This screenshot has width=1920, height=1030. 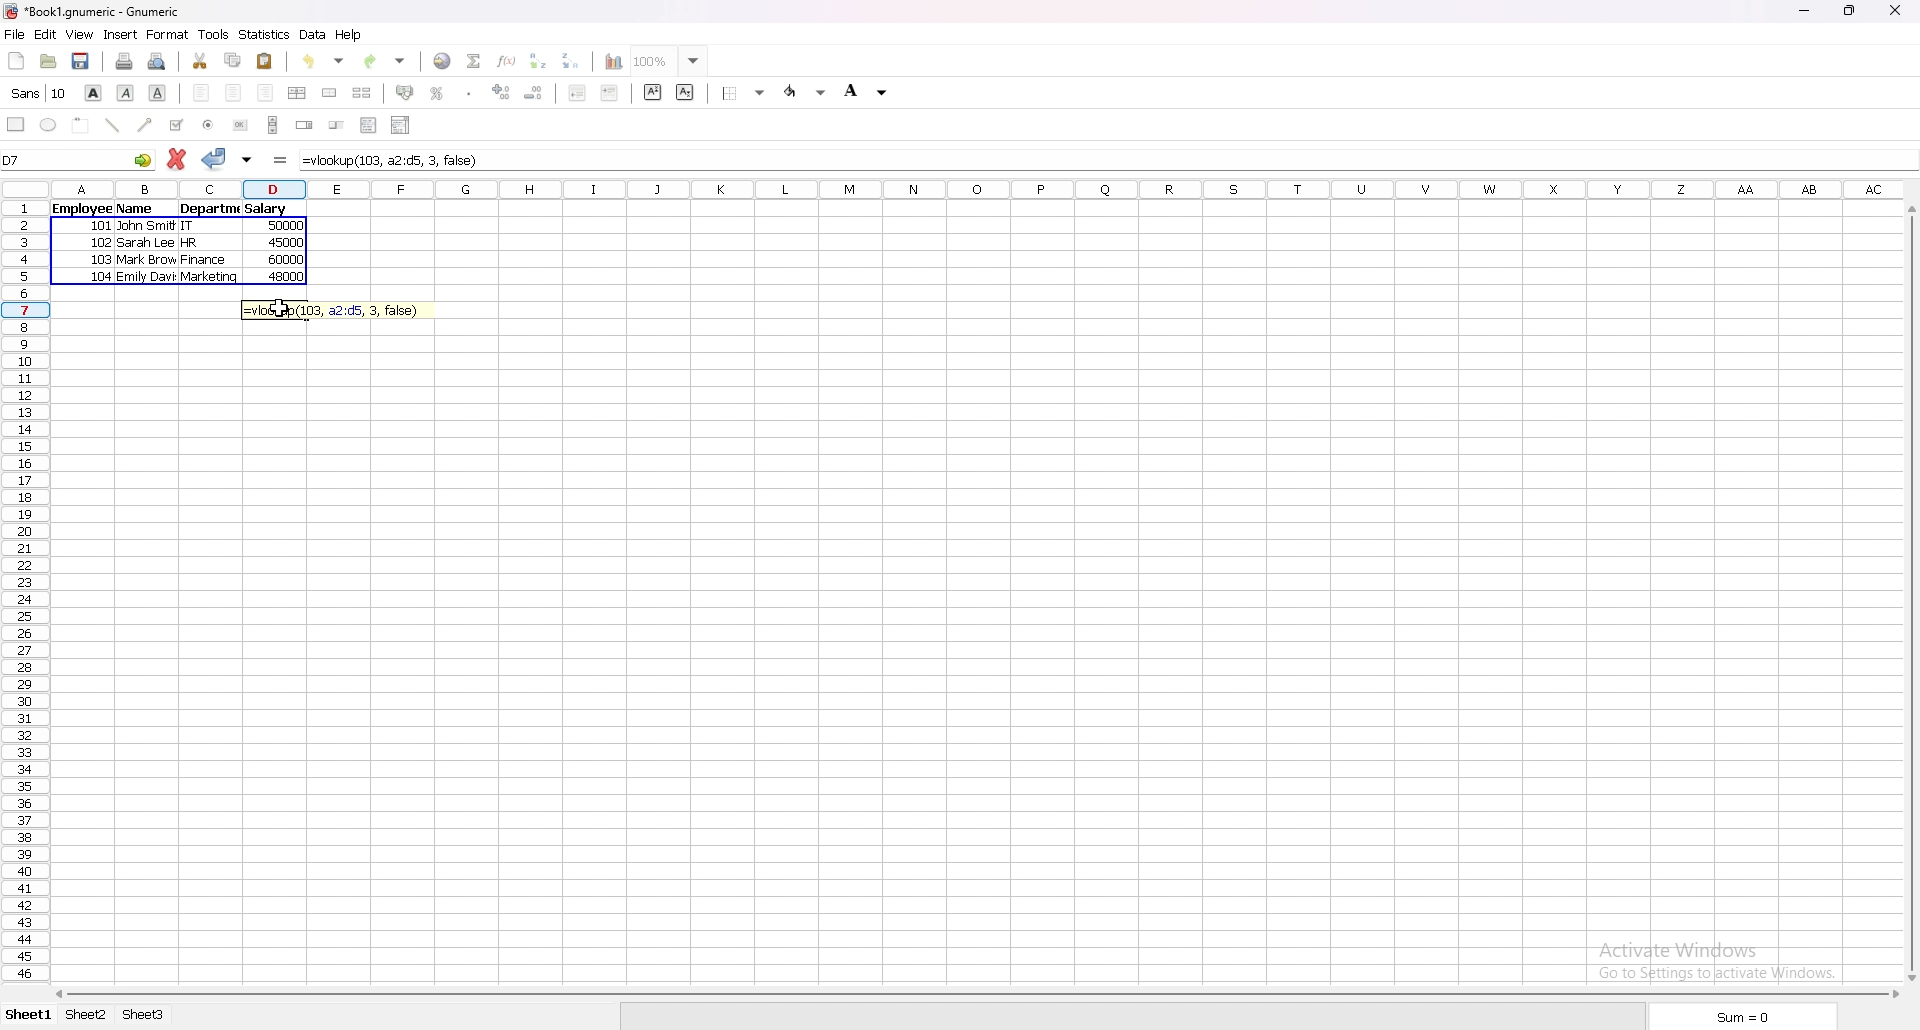 I want to click on scroll bar, so click(x=1908, y=593).